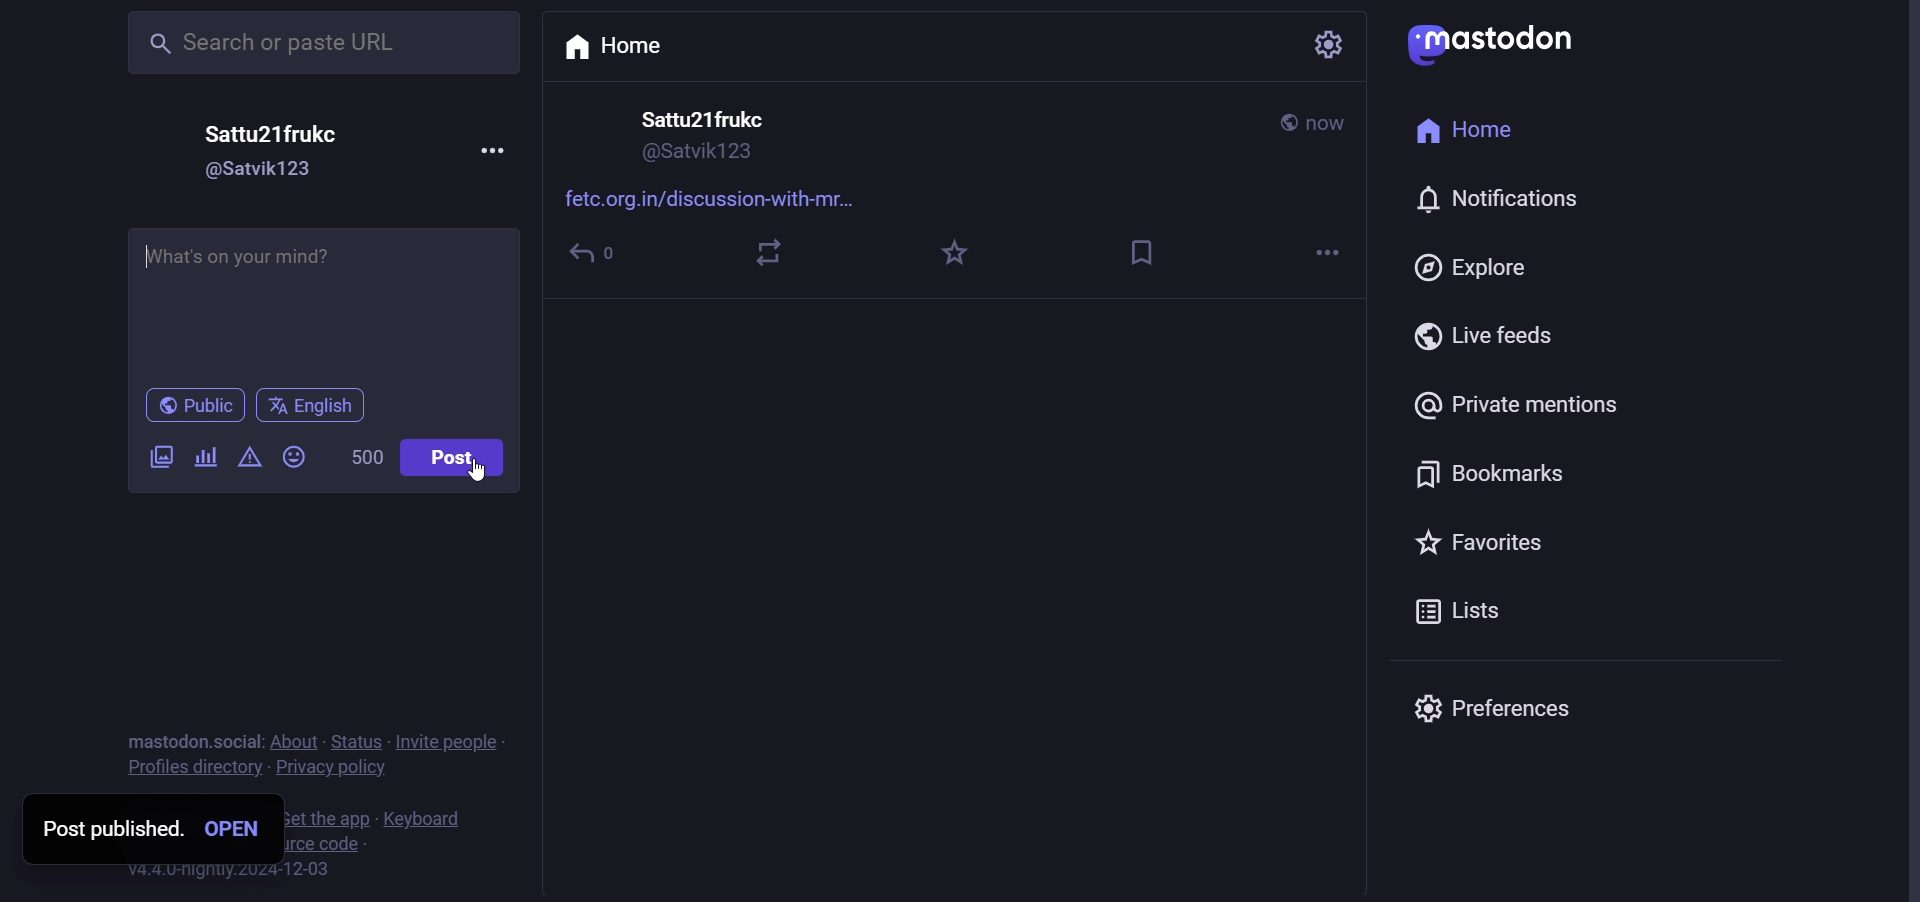  What do you see at coordinates (370, 459) in the screenshot?
I see `word limit` at bounding box center [370, 459].